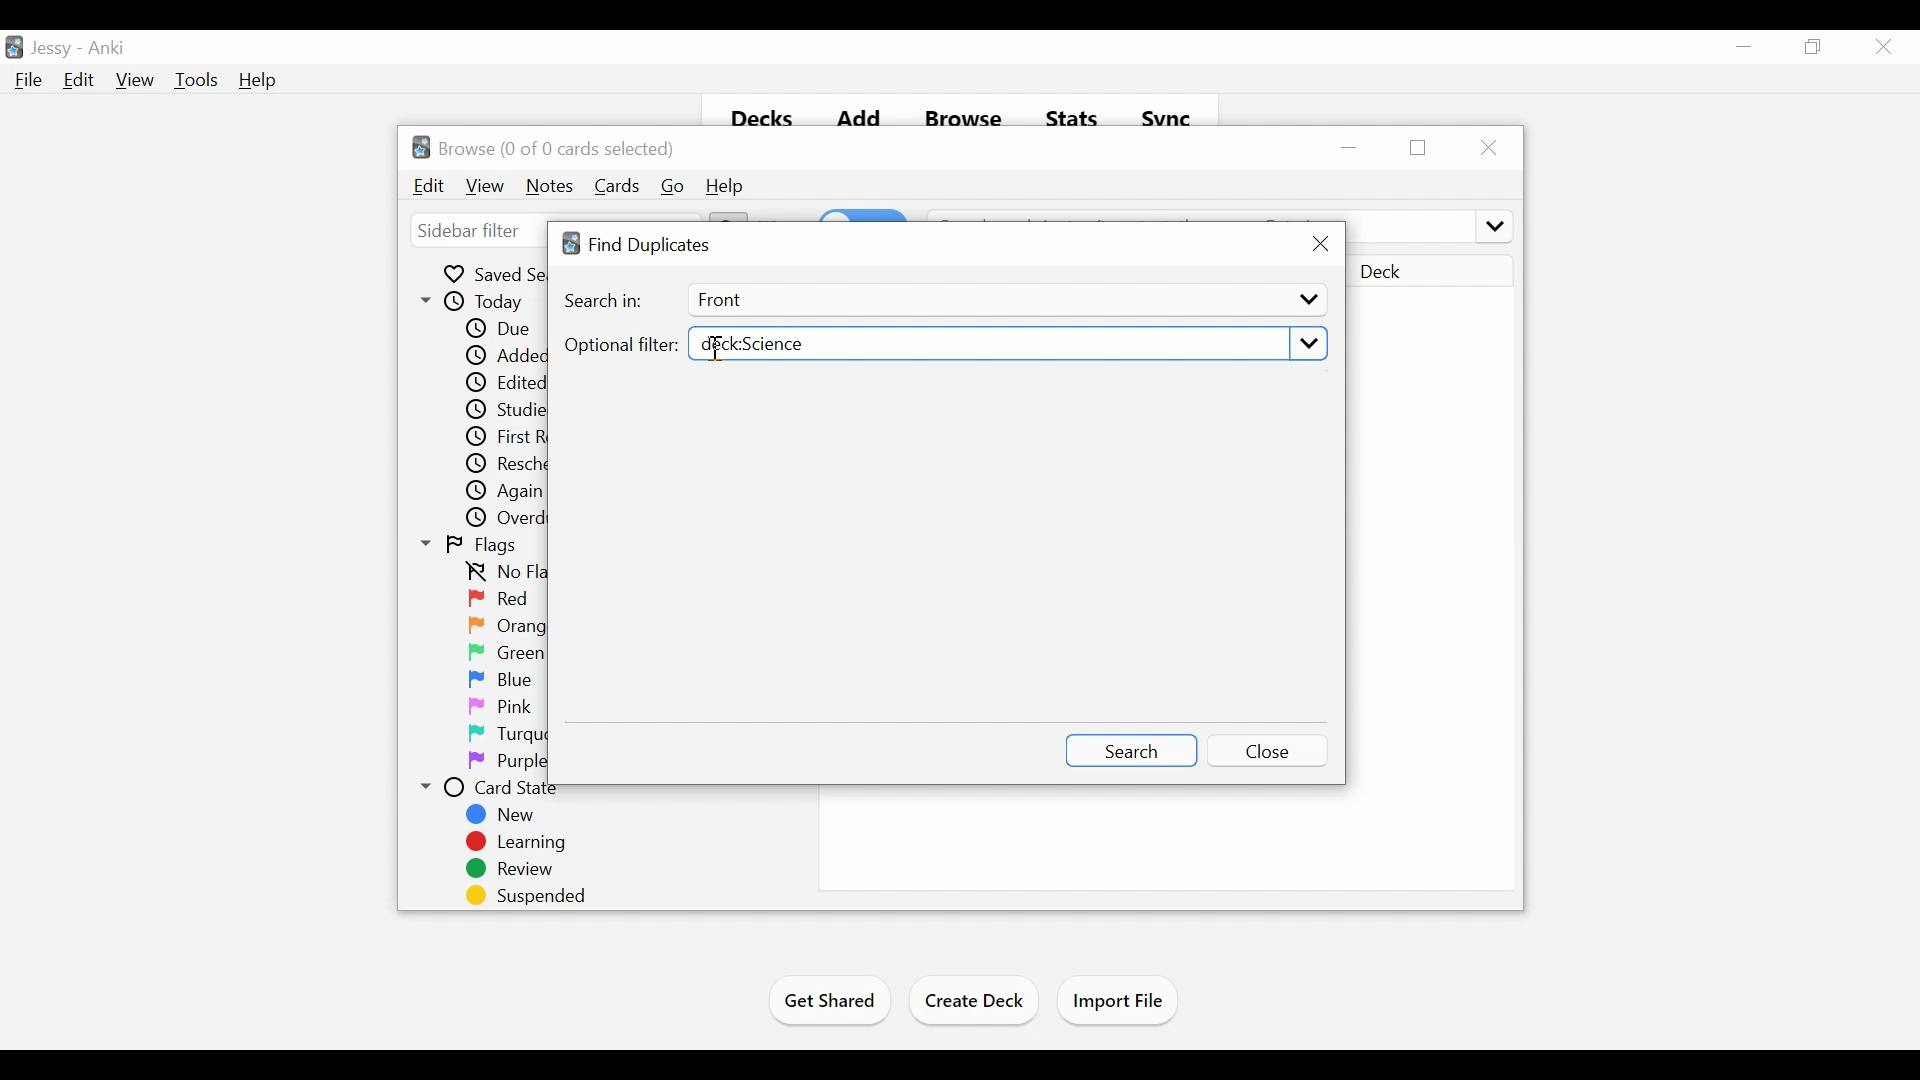  What do you see at coordinates (487, 187) in the screenshot?
I see `View` at bounding box center [487, 187].